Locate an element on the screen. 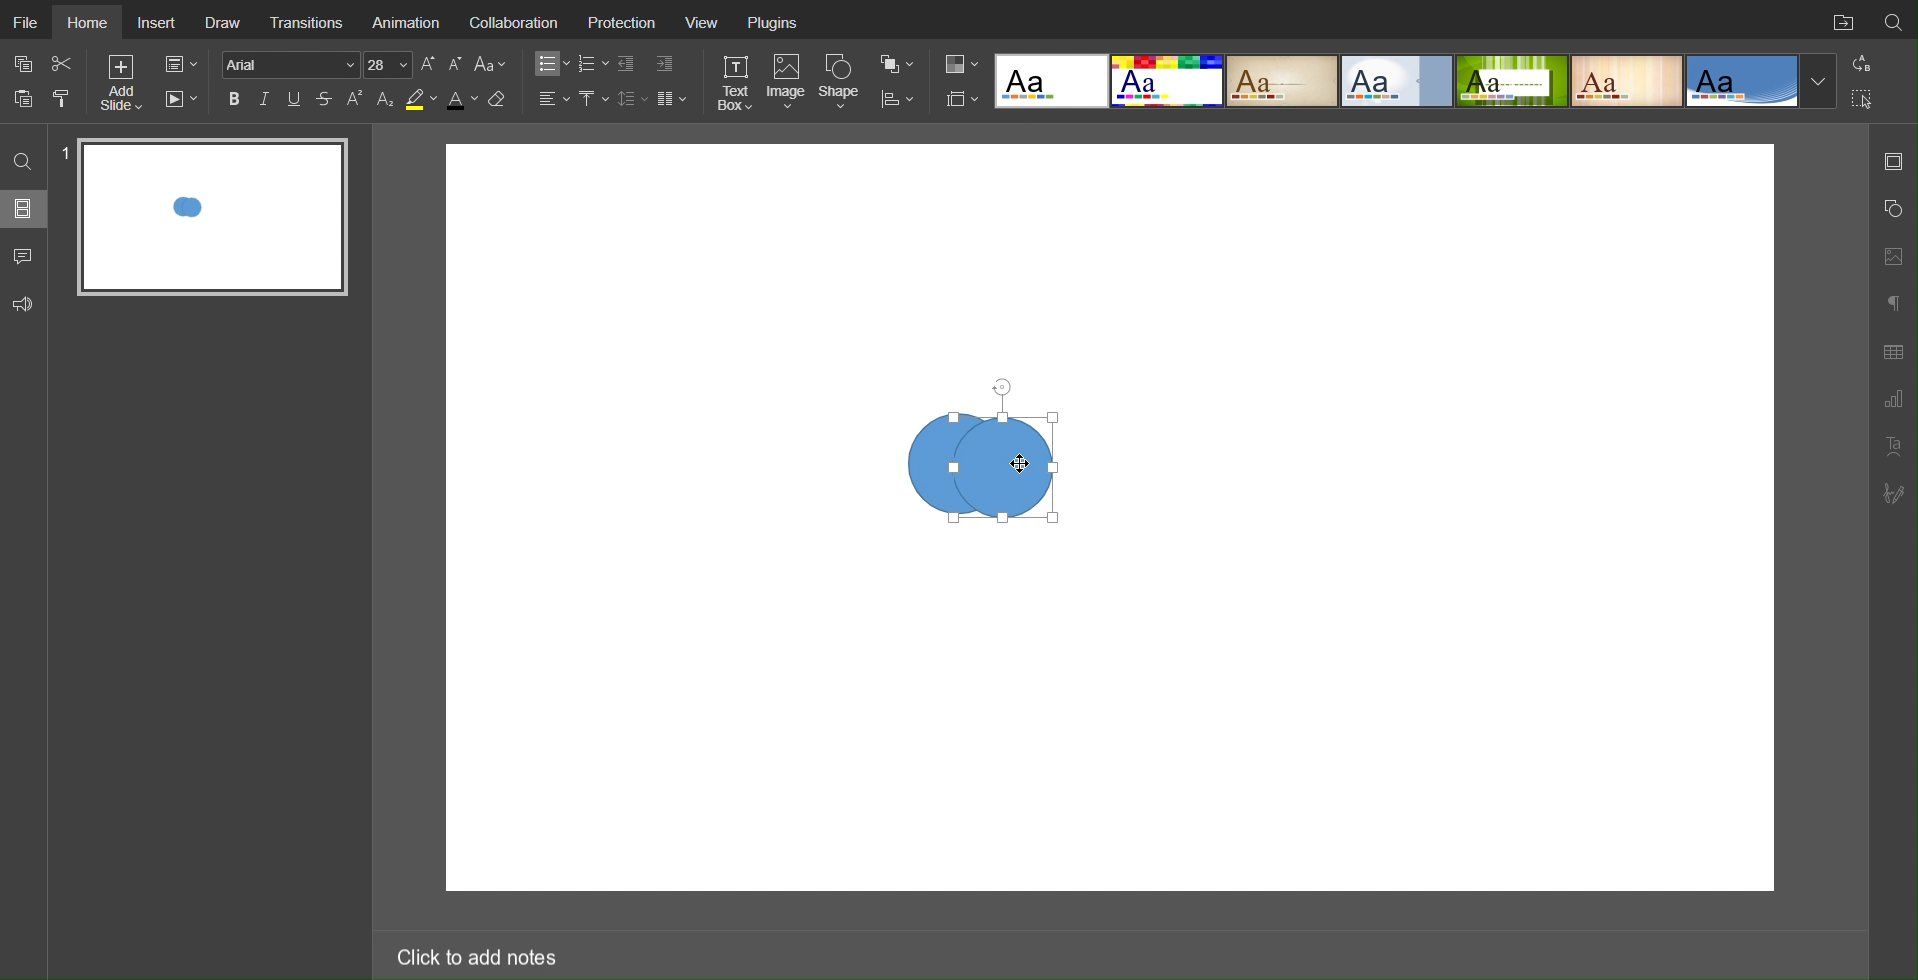 The width and height of the screenshot is (1918, 980). Distribution is located at coordinates (897, 97).